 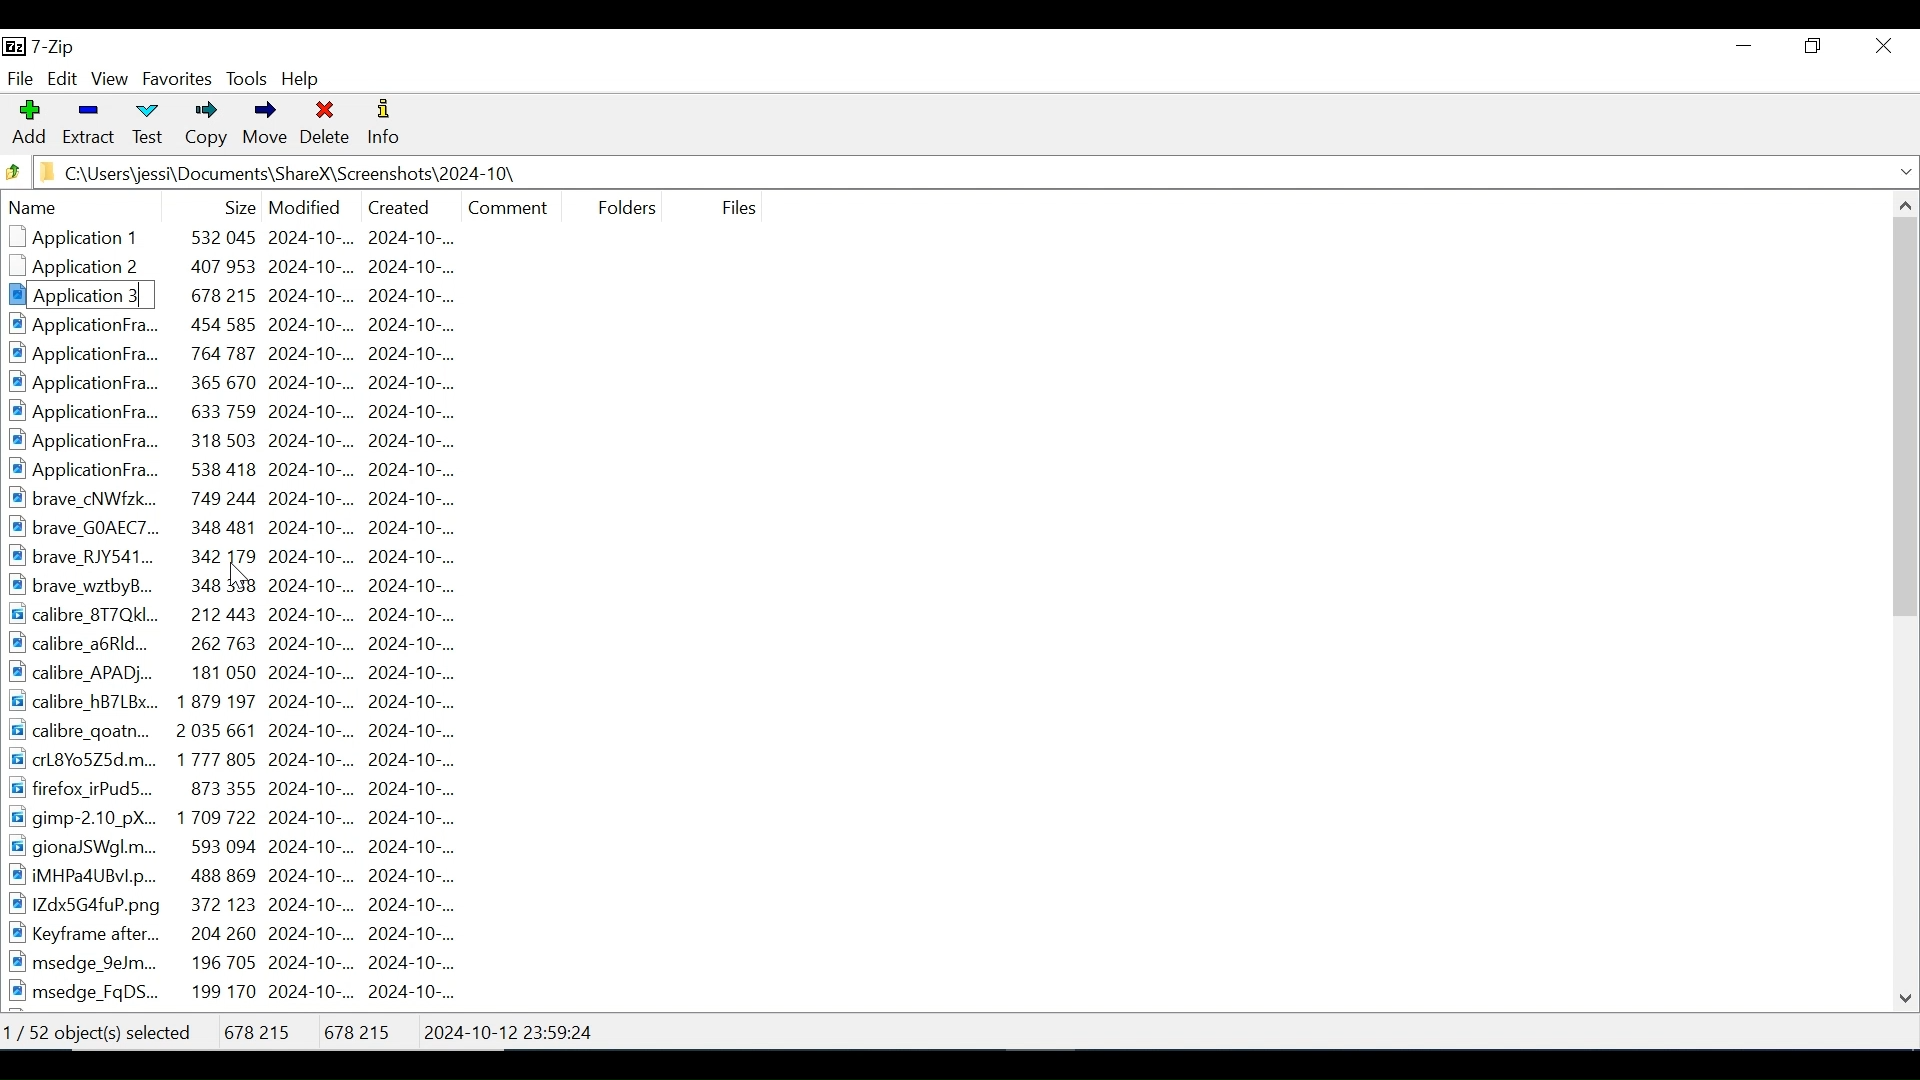 I want to click on Add, so click(x=29, y=124).